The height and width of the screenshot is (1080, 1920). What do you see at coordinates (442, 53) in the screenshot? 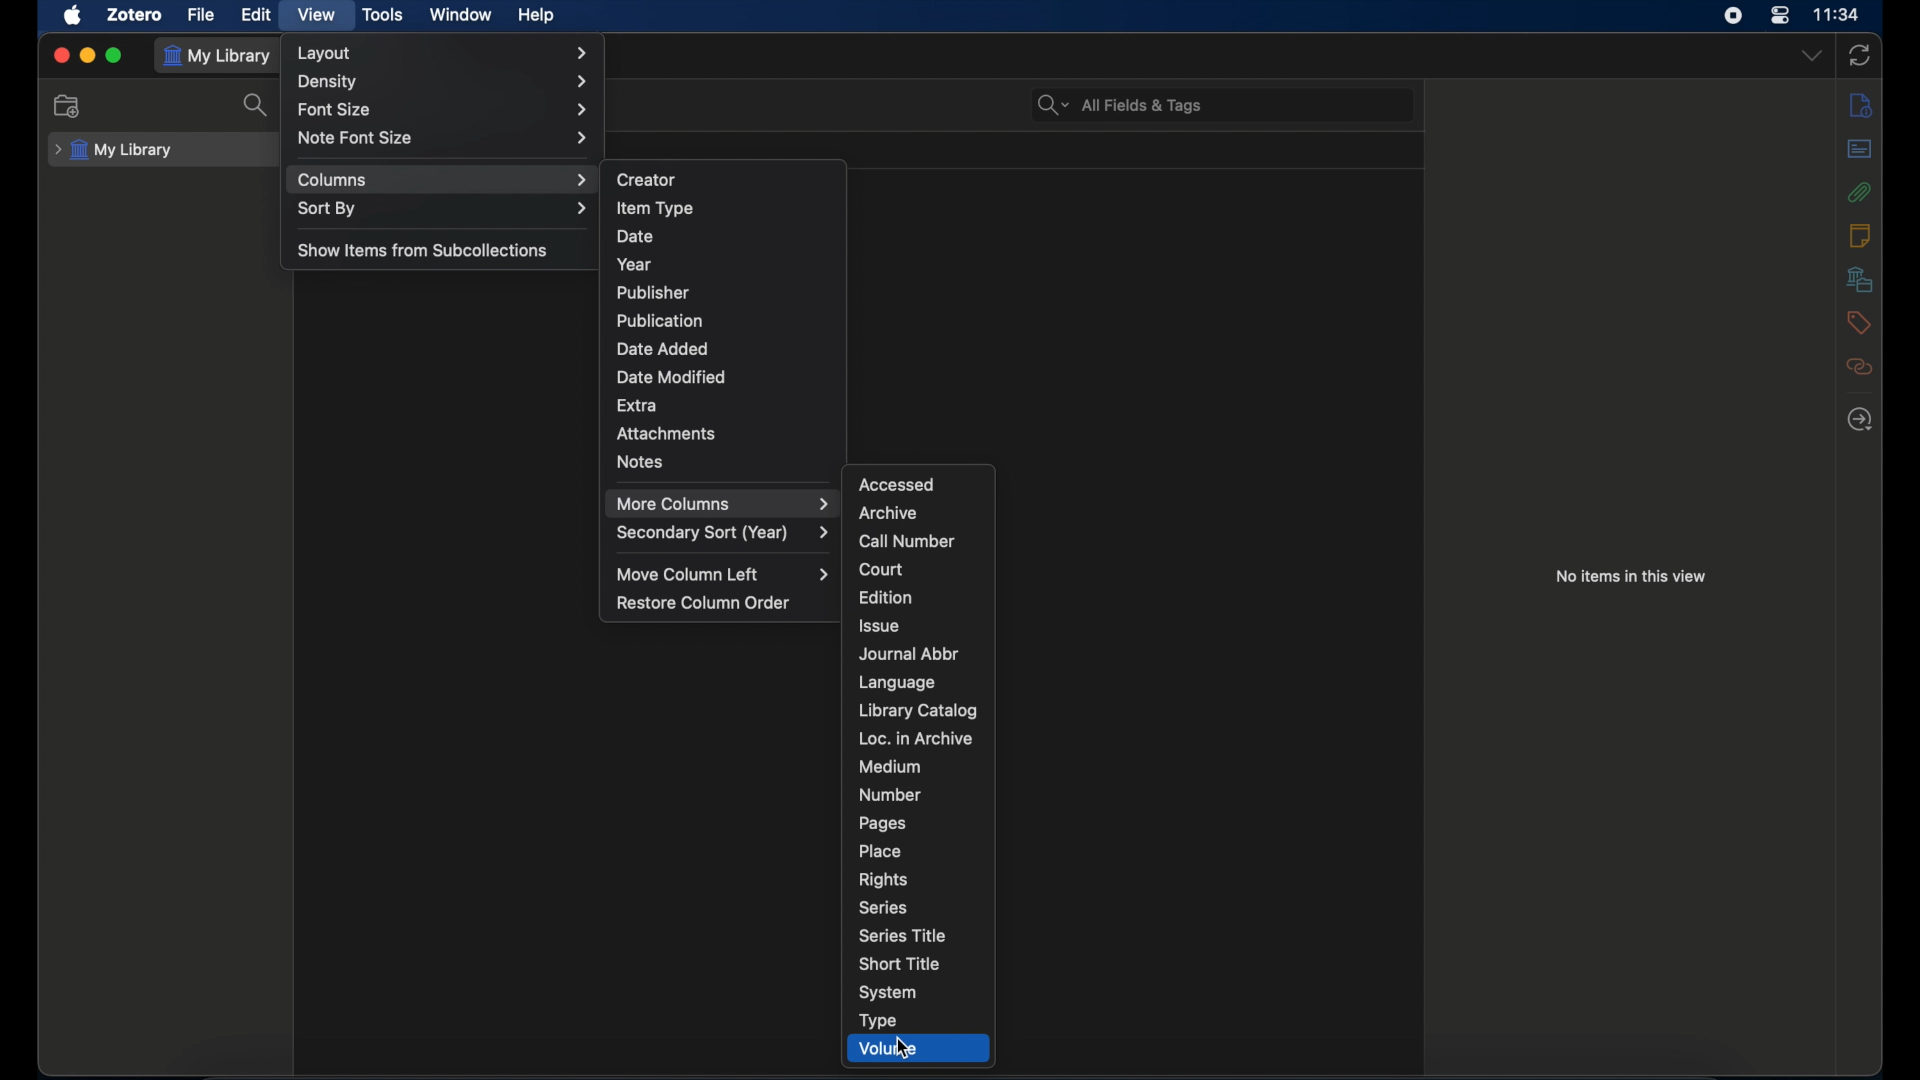
I see `layout` at bounding box center [442, 53].